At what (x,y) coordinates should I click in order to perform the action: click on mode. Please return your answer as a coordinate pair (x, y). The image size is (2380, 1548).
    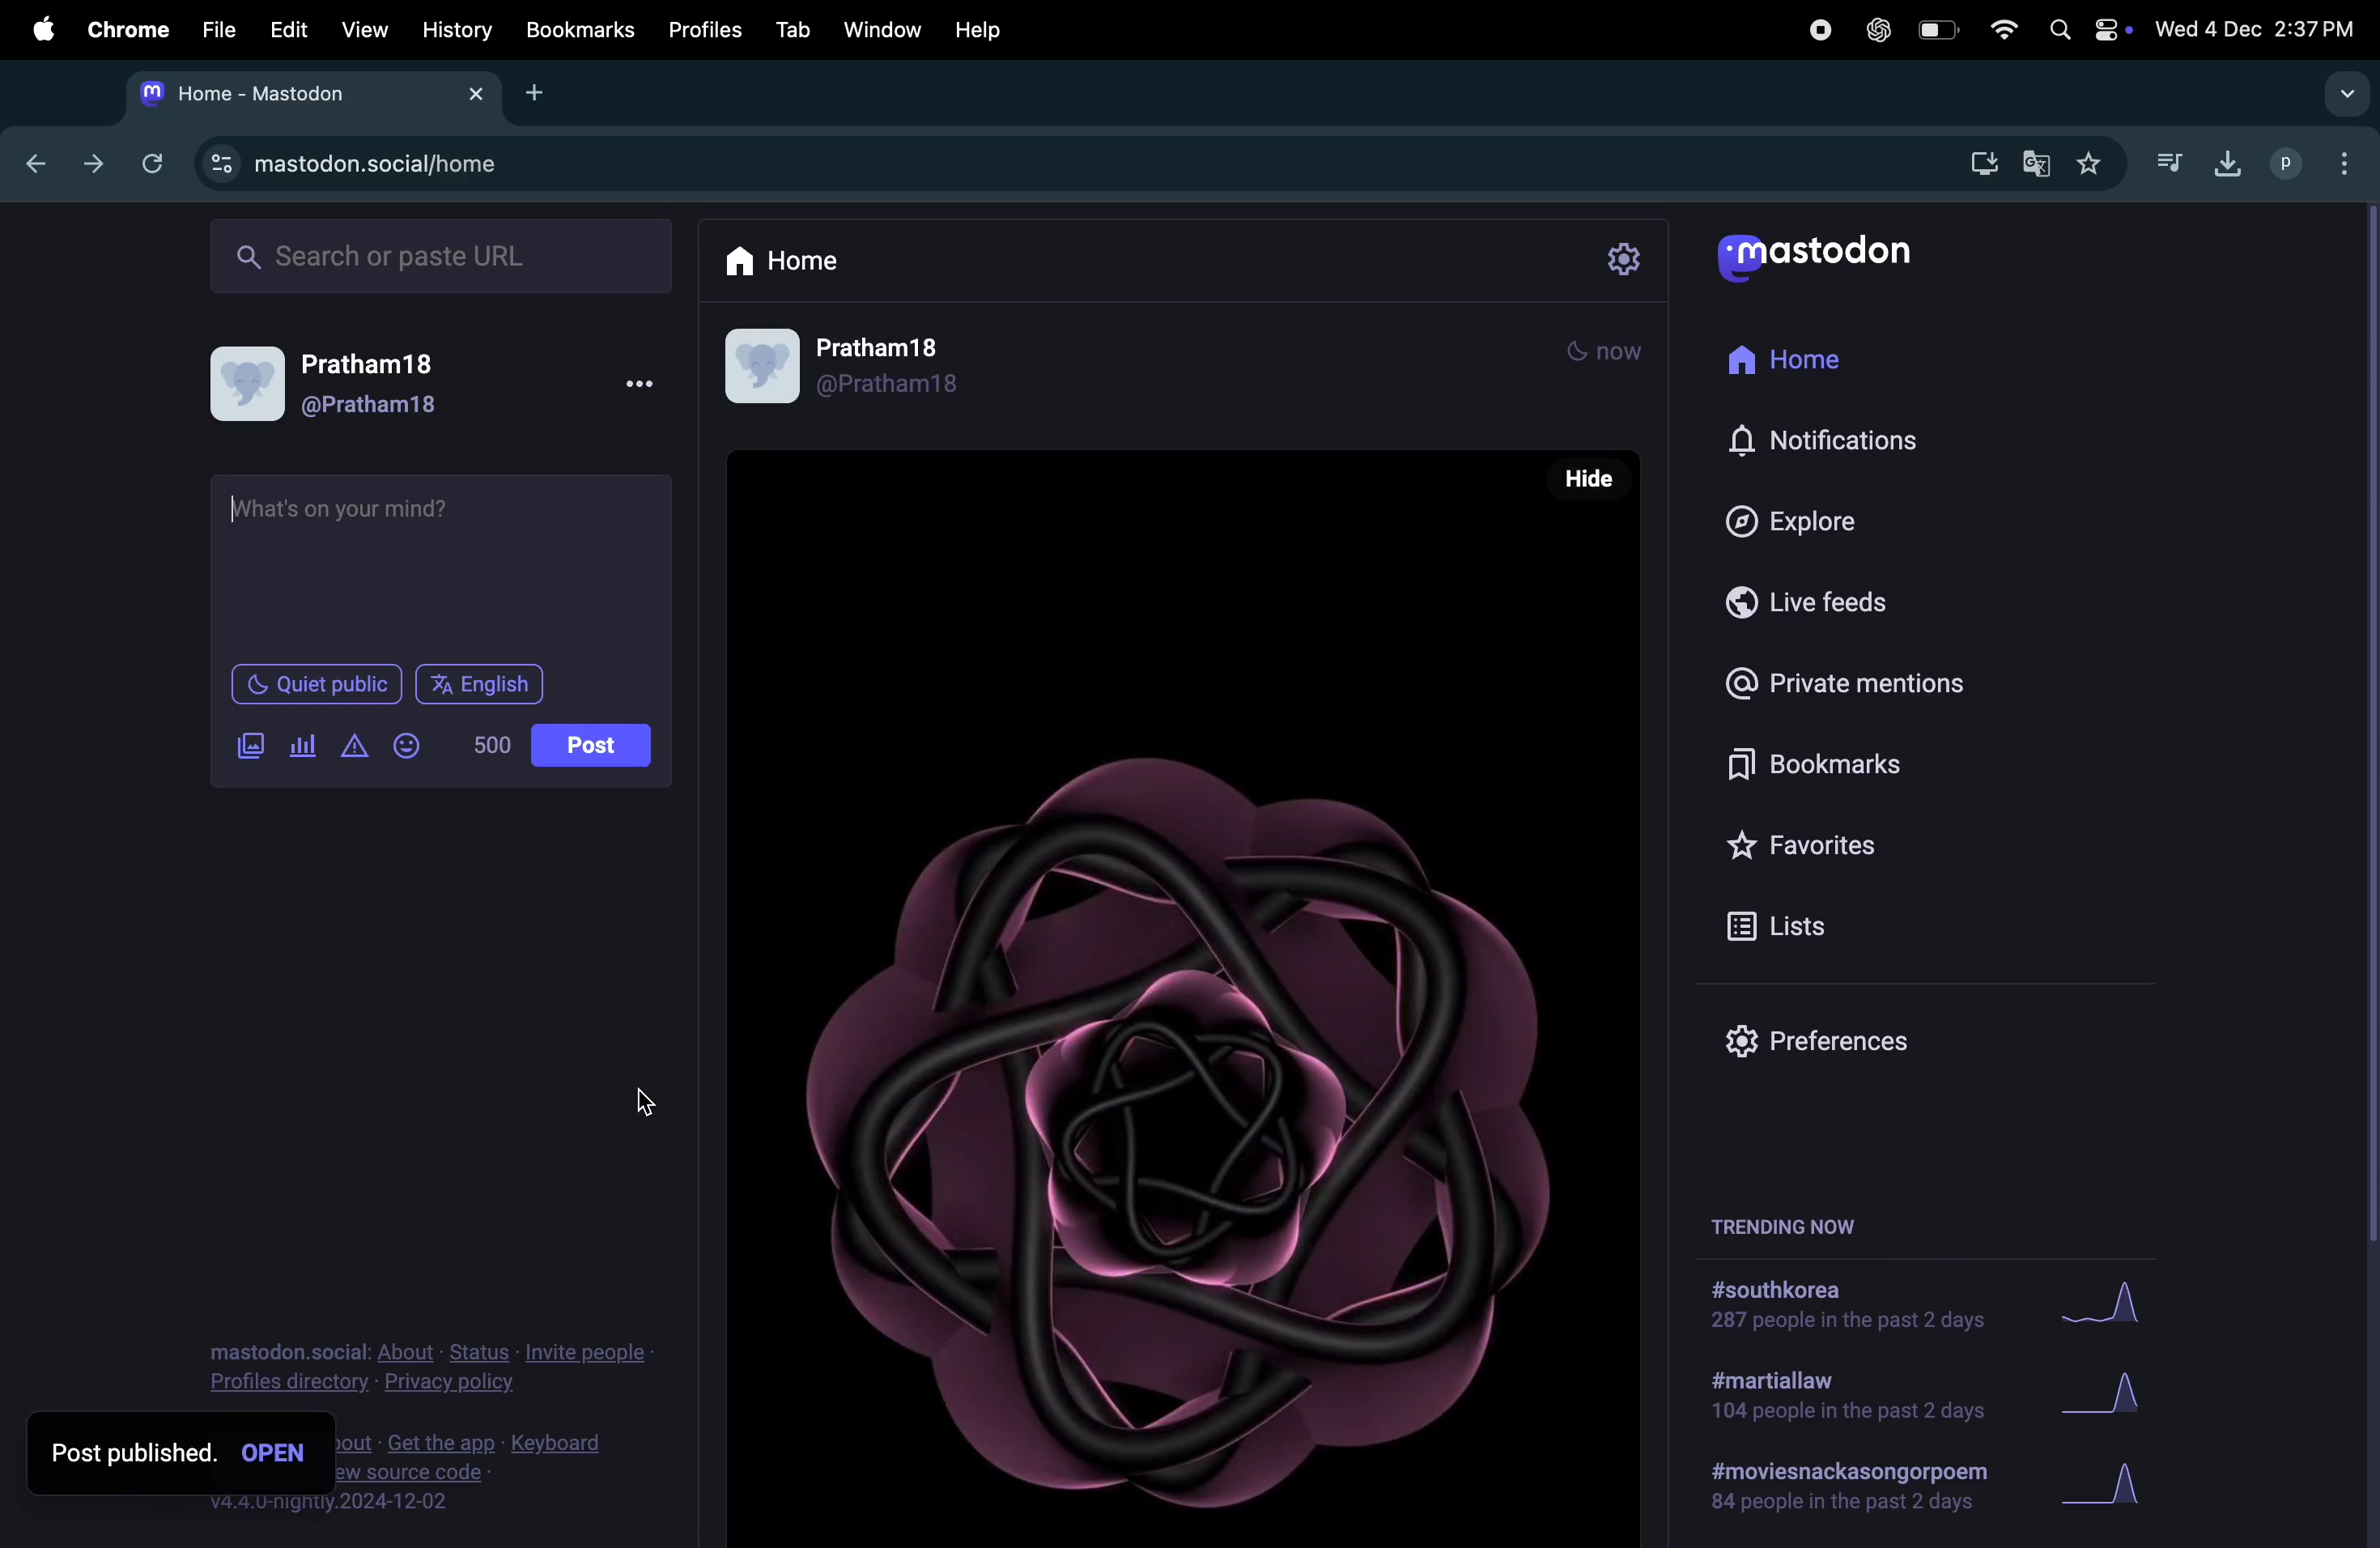
    Looking at the image, I should click on (1603, 356).